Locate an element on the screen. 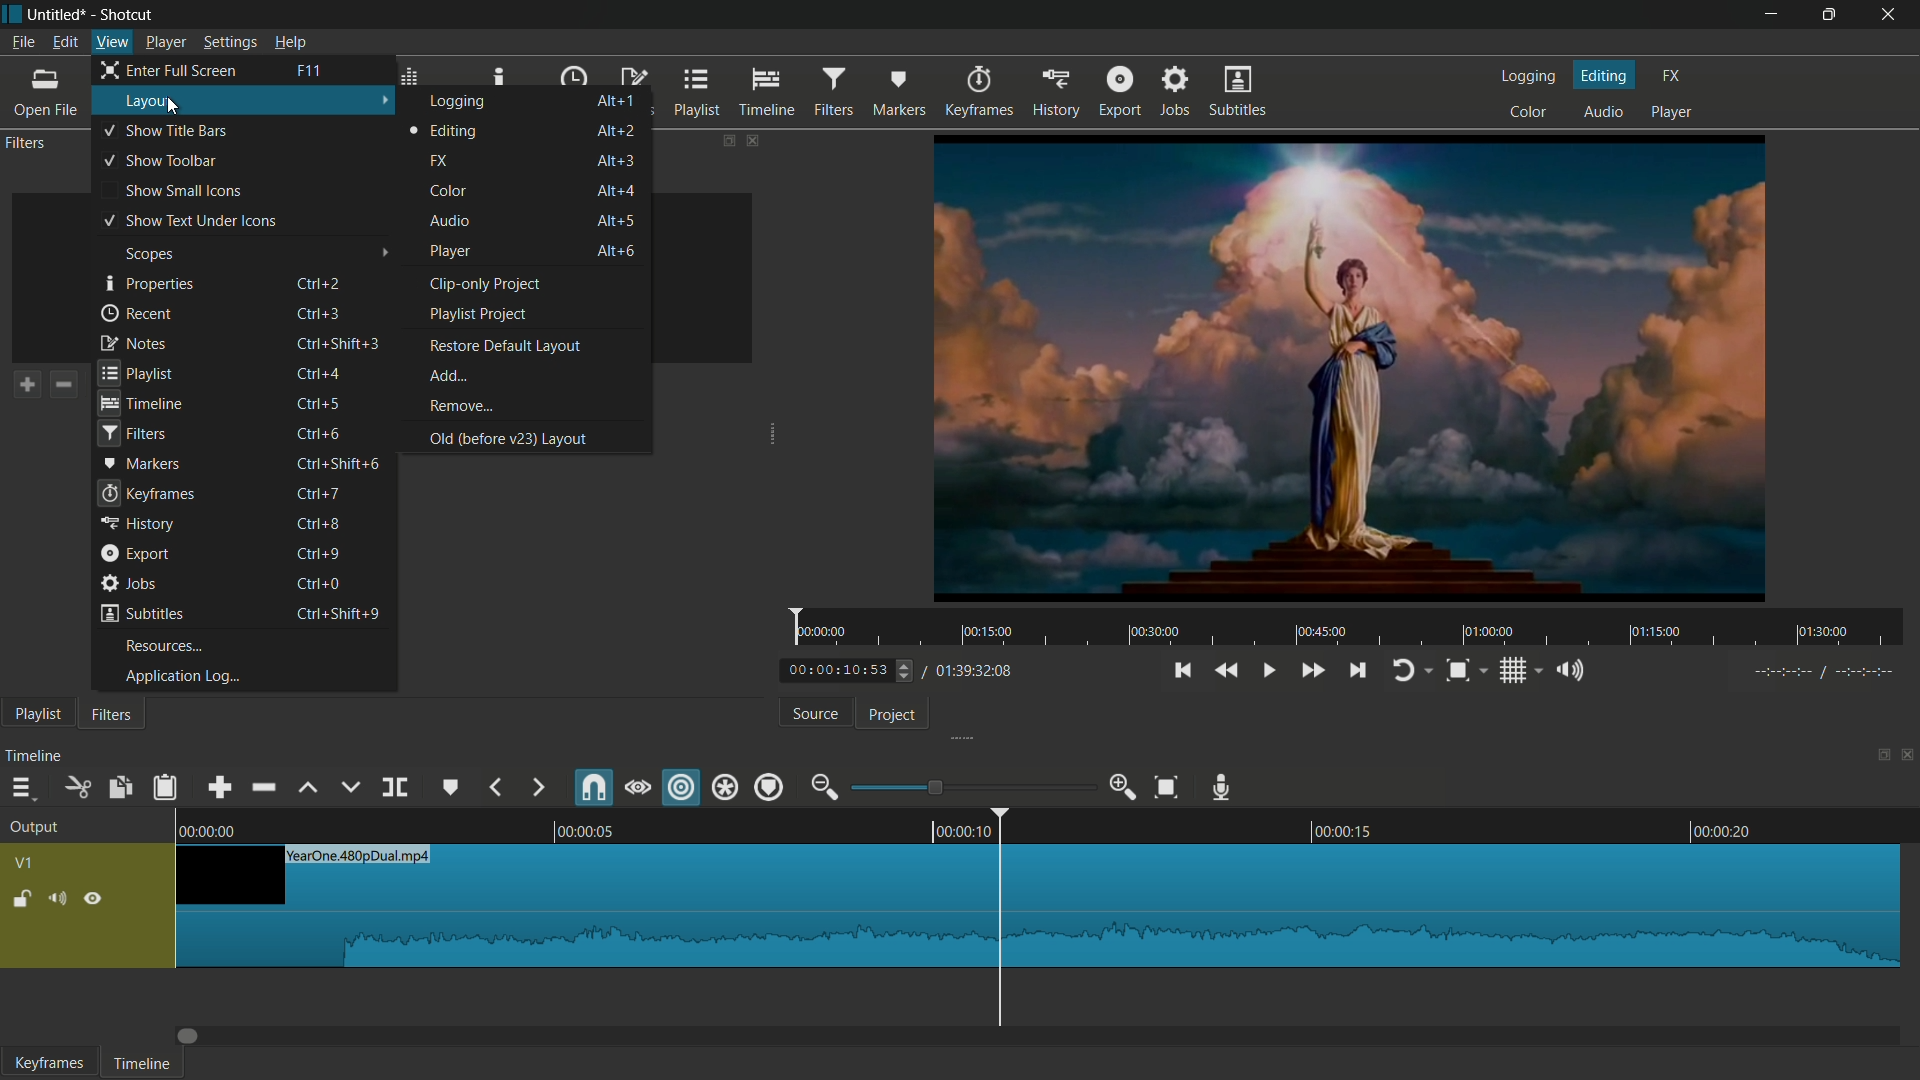 This screenshot has width=1920, height=1080. move forward is located at coordinates (190, 1036).